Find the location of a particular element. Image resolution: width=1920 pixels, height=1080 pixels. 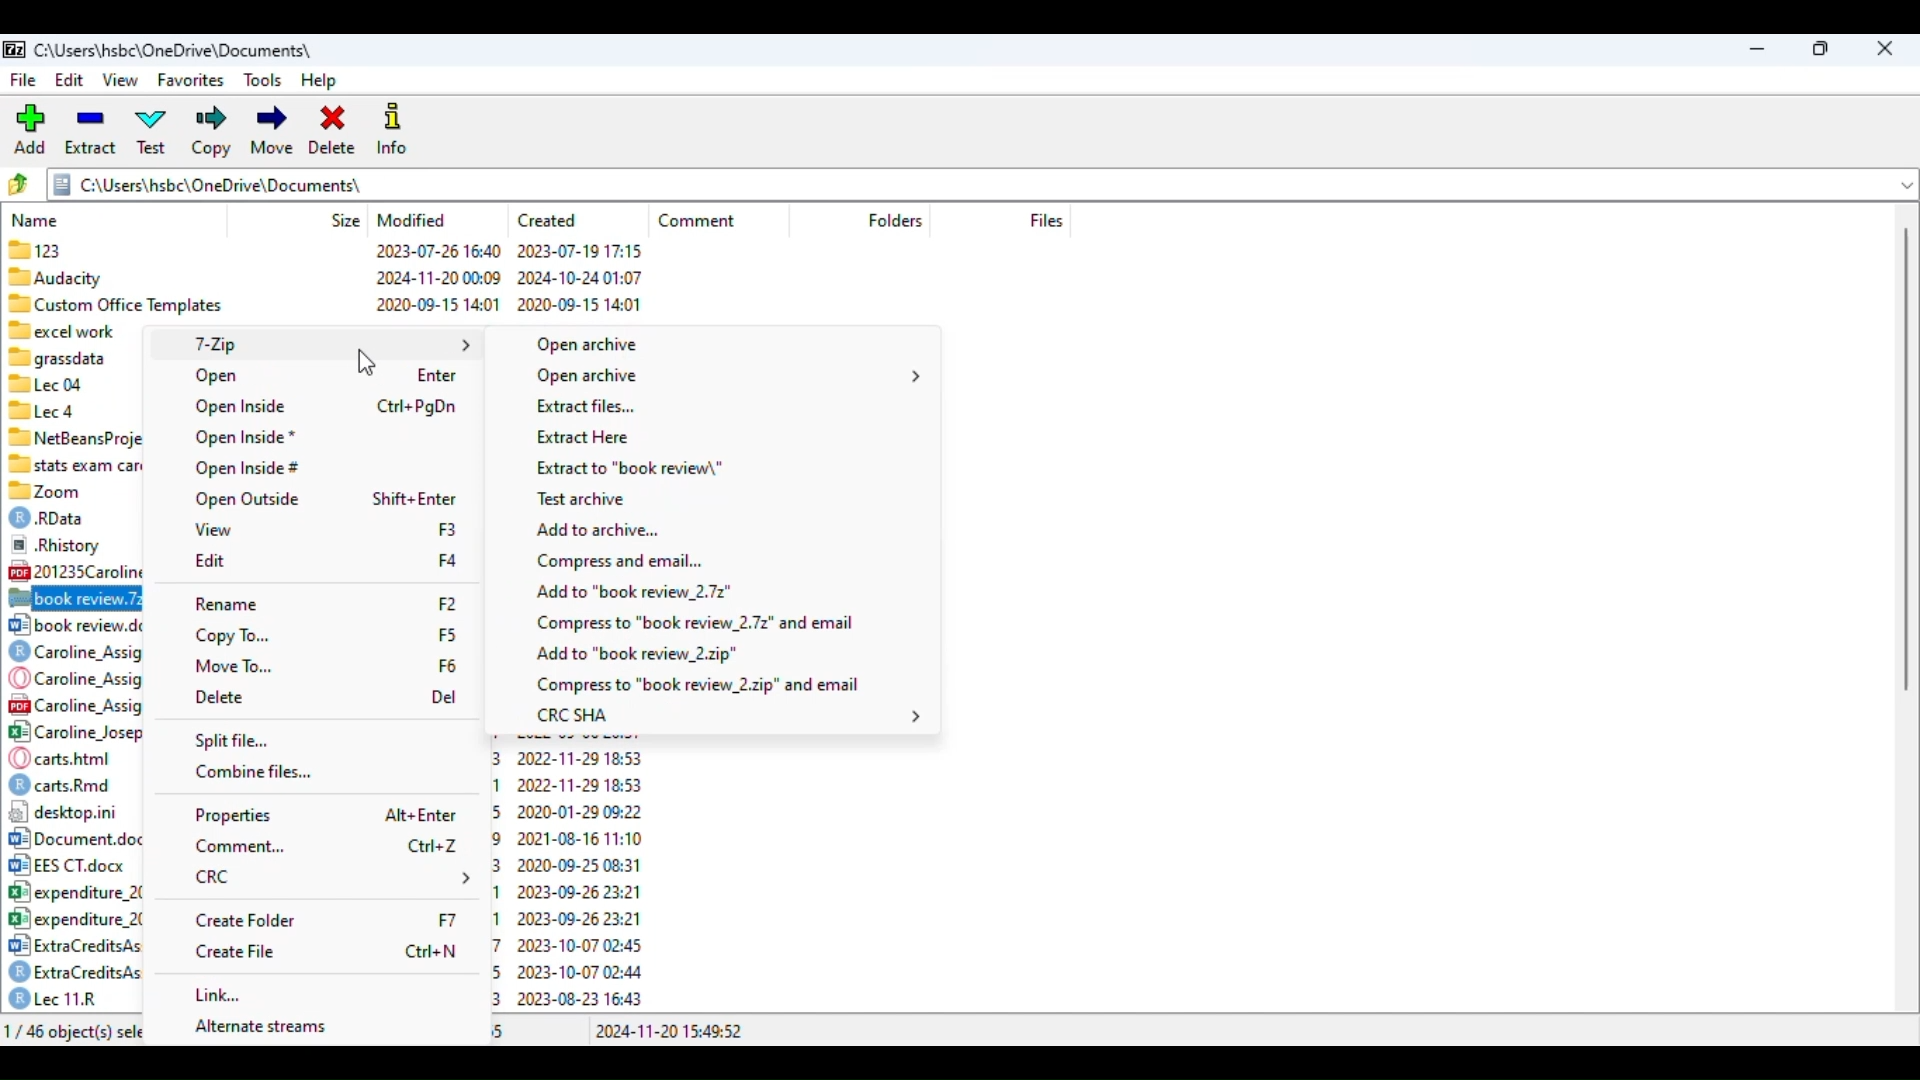

info is located at coordinates (391, 127).